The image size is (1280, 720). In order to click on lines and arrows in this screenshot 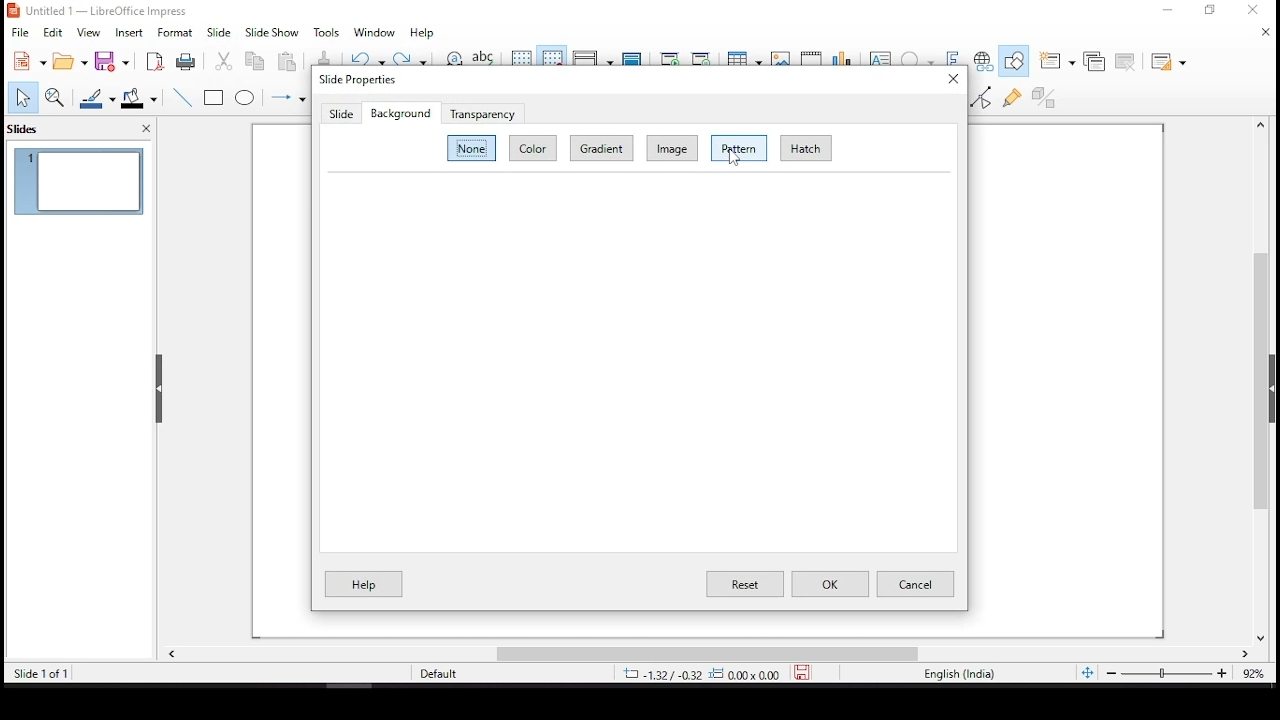, I will do `click(287, 96)`.